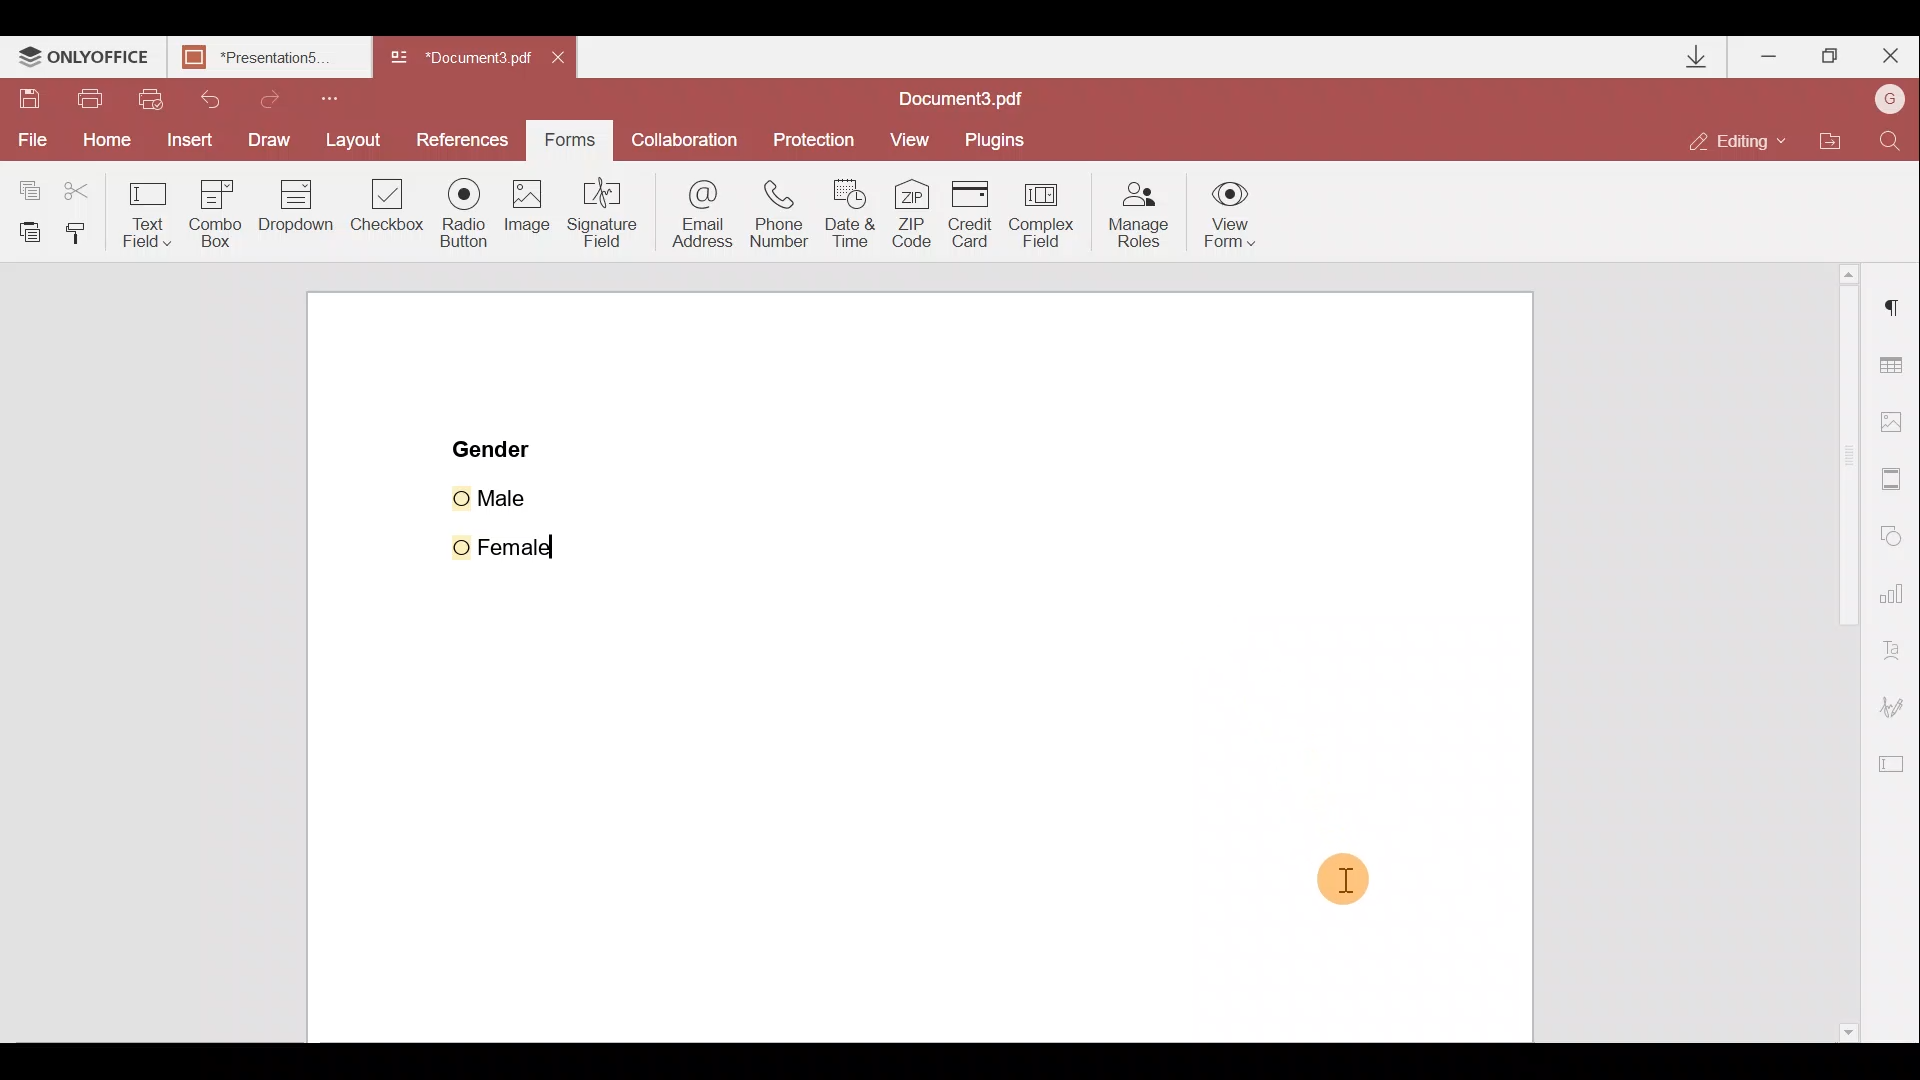 The image size is (1920, 1080). Describe the element at coordinates (358, 143) in the screenshot. I see `Layout` at that location.